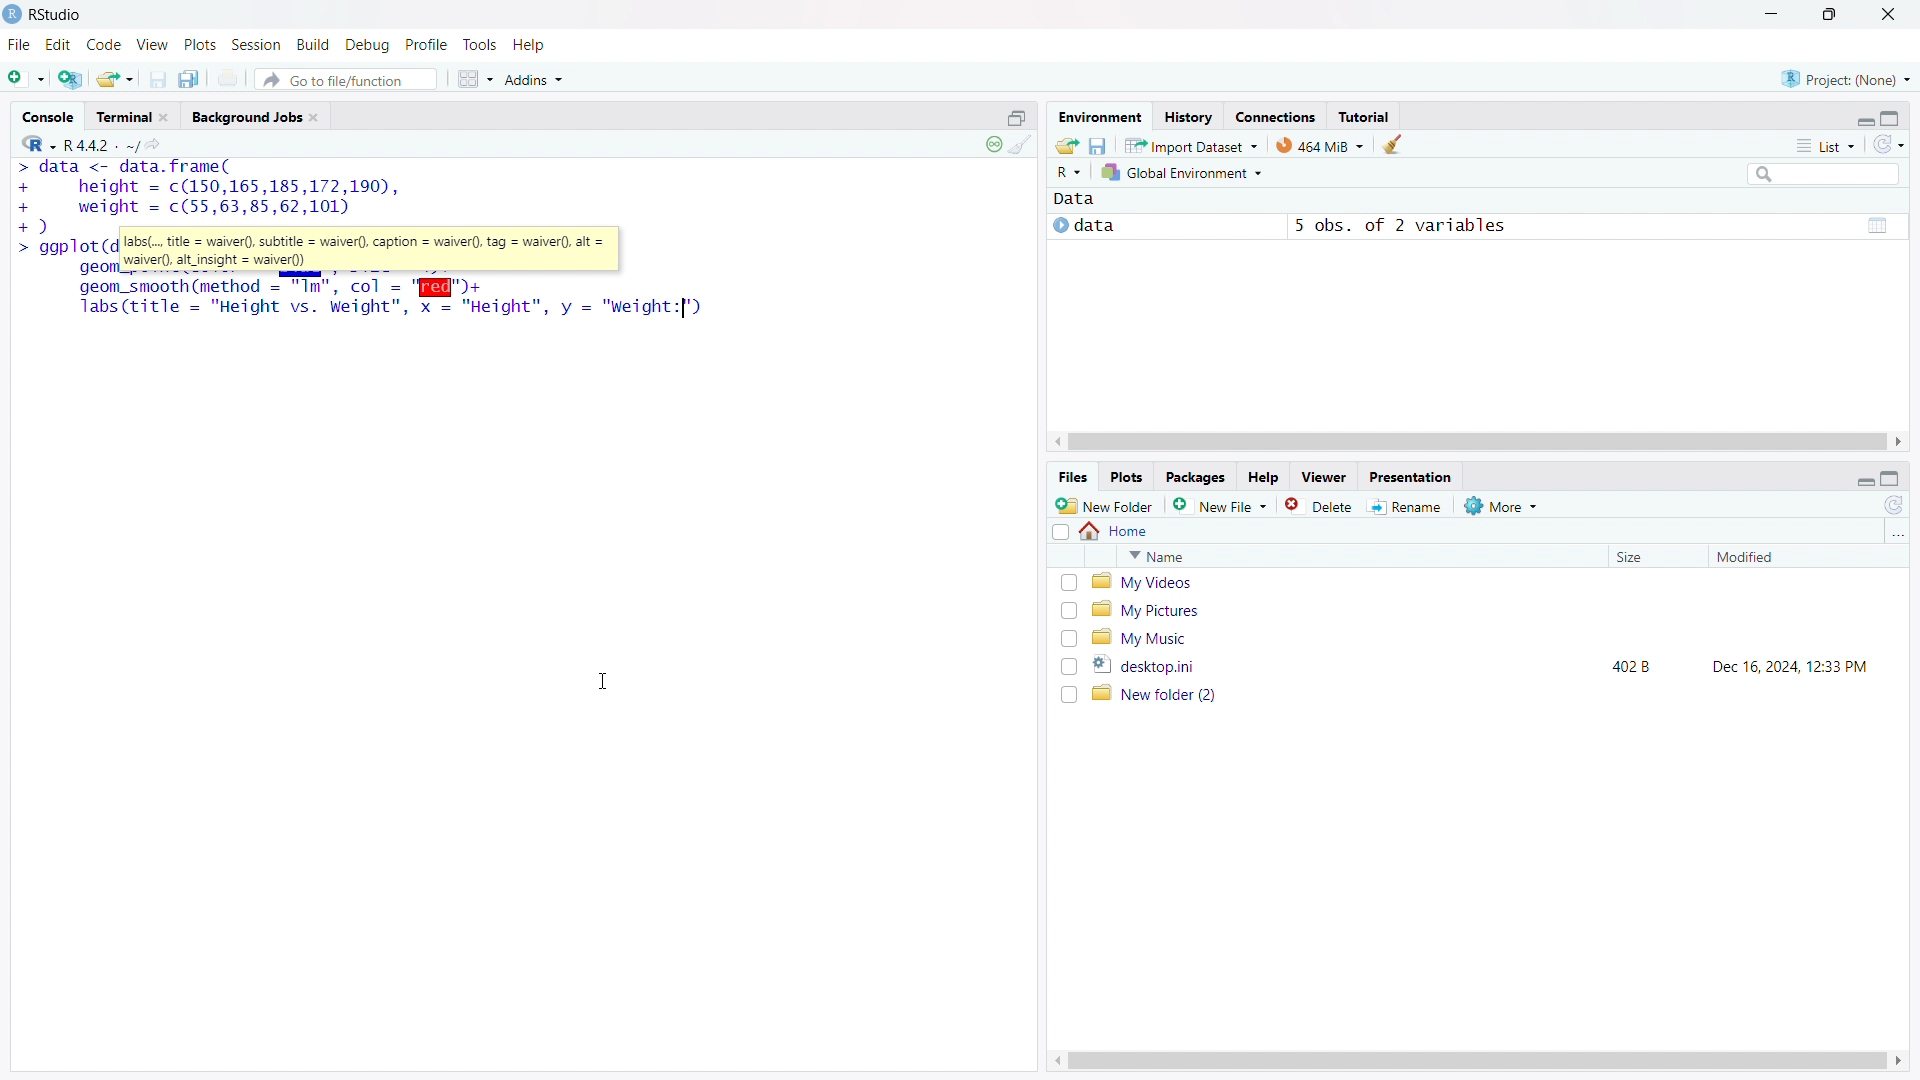 This screenshot has width=1920, height=1080. Describe the element at coordinates (1893, 116) in the screenshot. I see `expand pane` at that location.